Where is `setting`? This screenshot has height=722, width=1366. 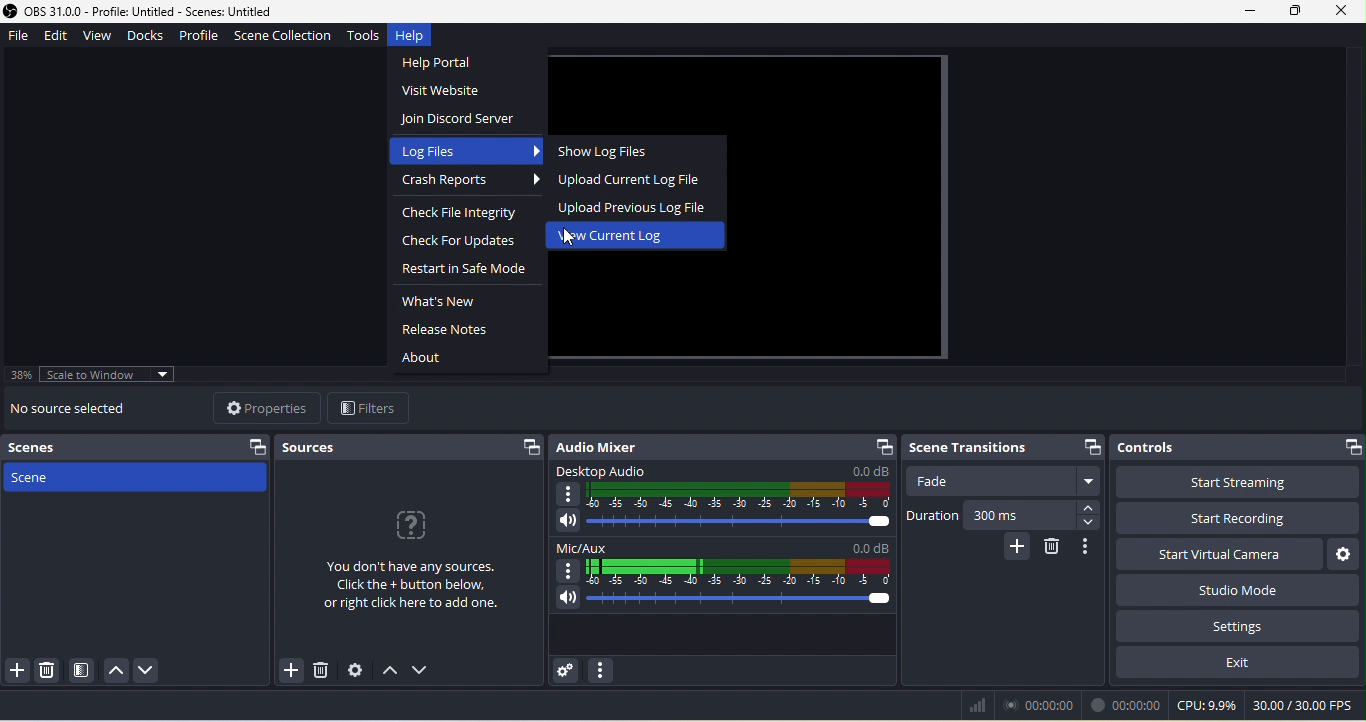 setting is located at coordinates (1235, 627).